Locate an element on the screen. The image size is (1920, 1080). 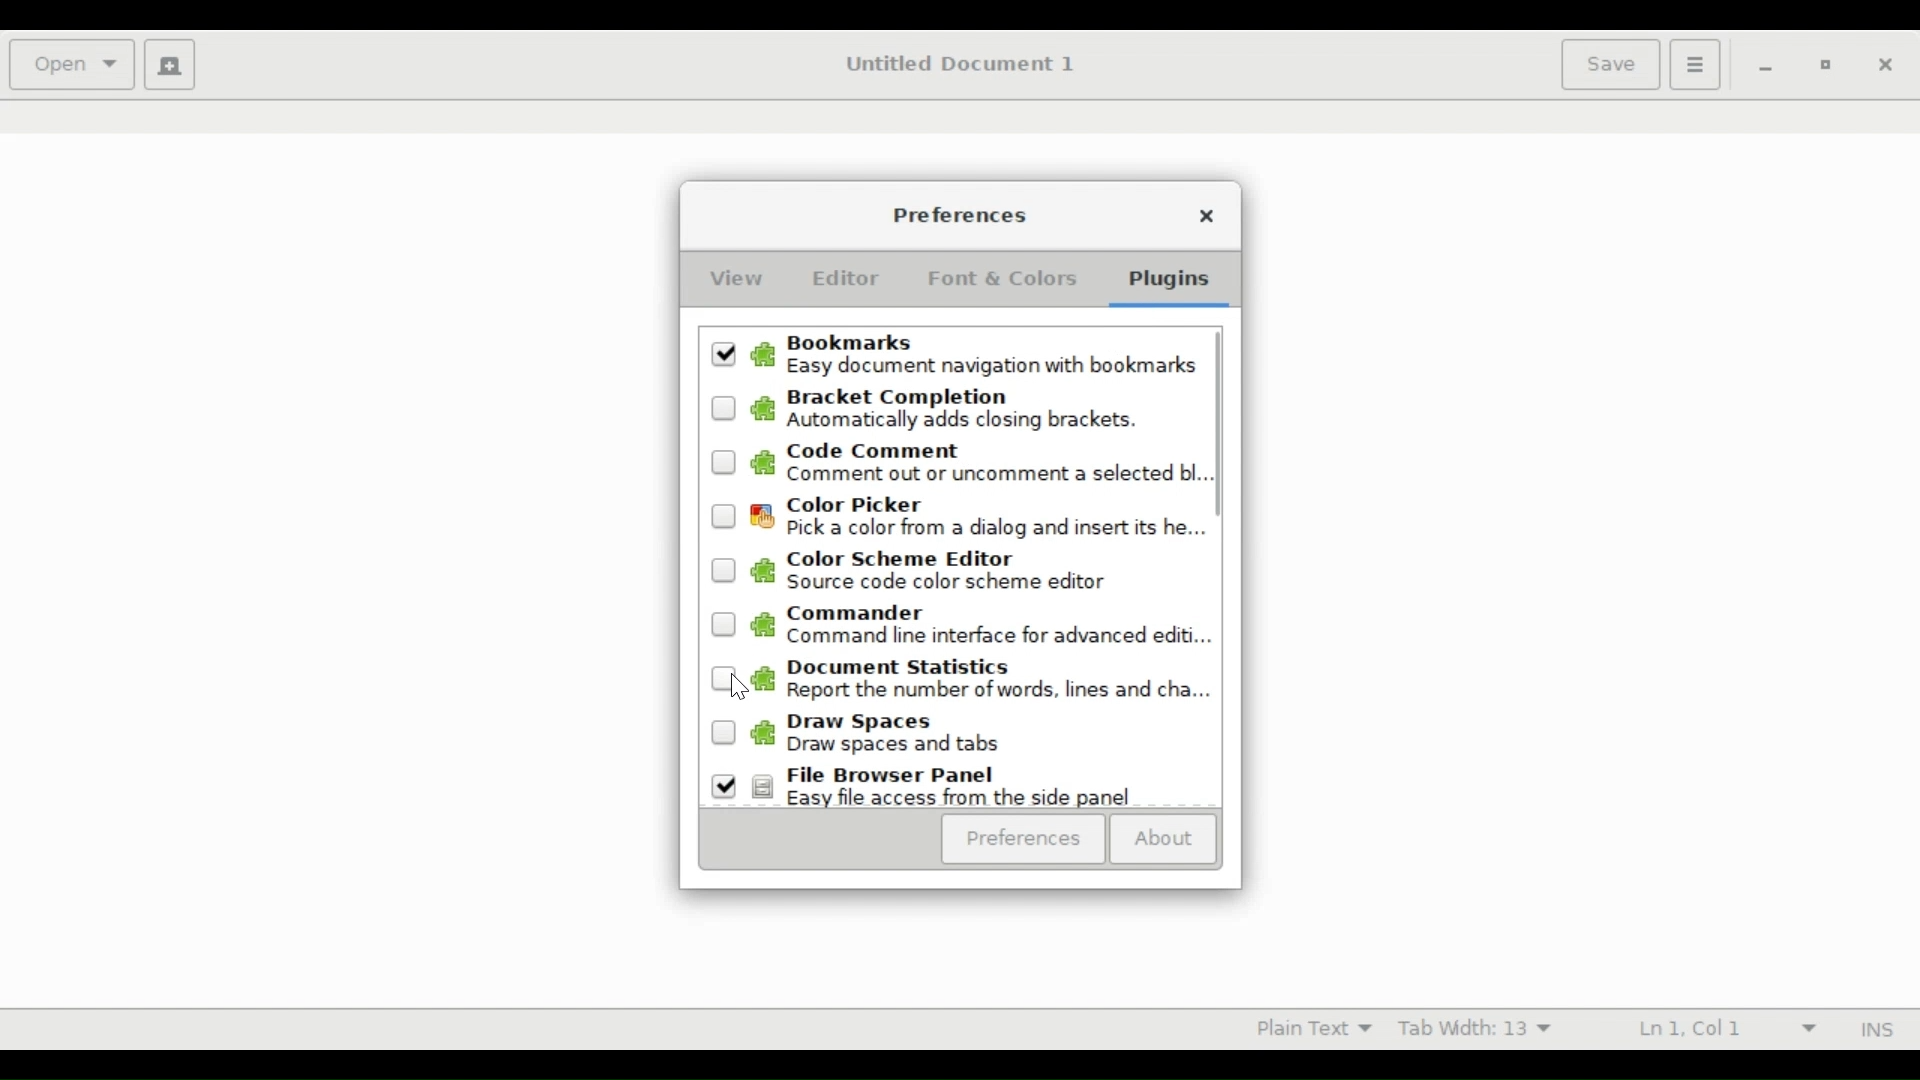
Unselected is located at coordinates (724, 732).